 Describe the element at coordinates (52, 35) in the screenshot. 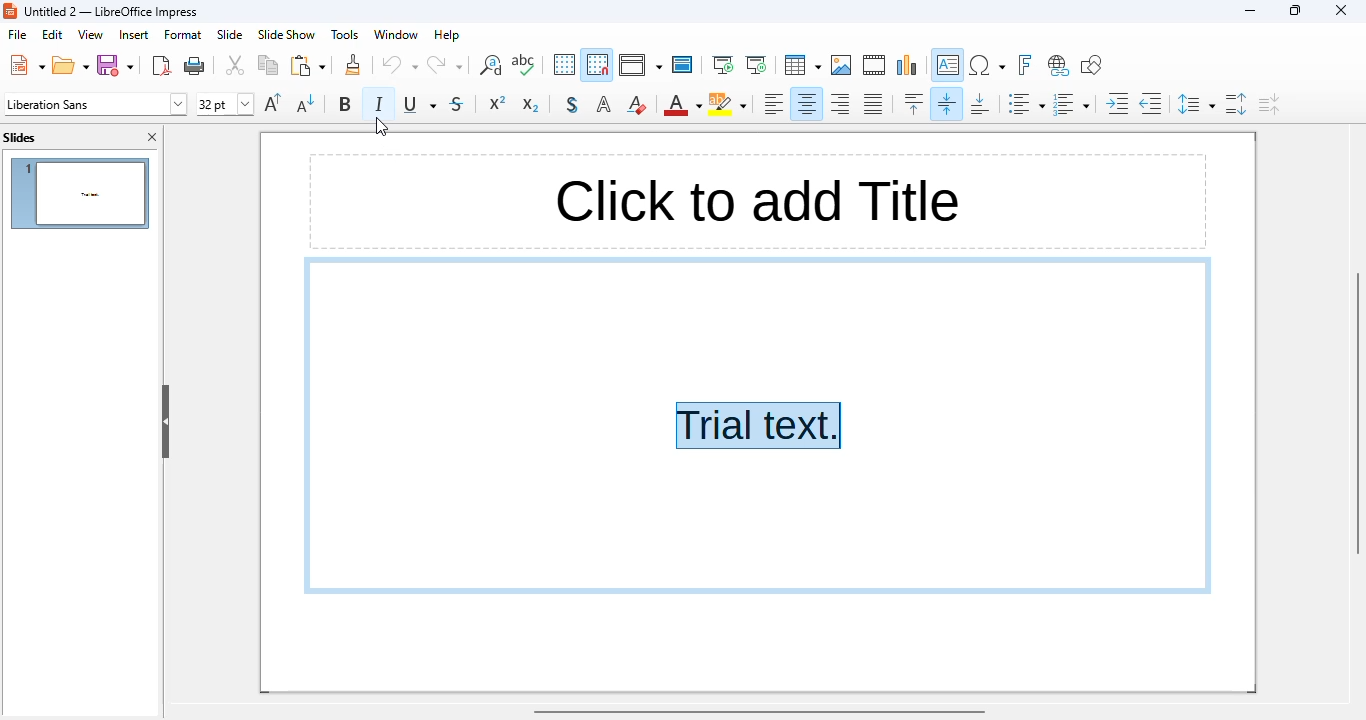

I see `edit` at that location.